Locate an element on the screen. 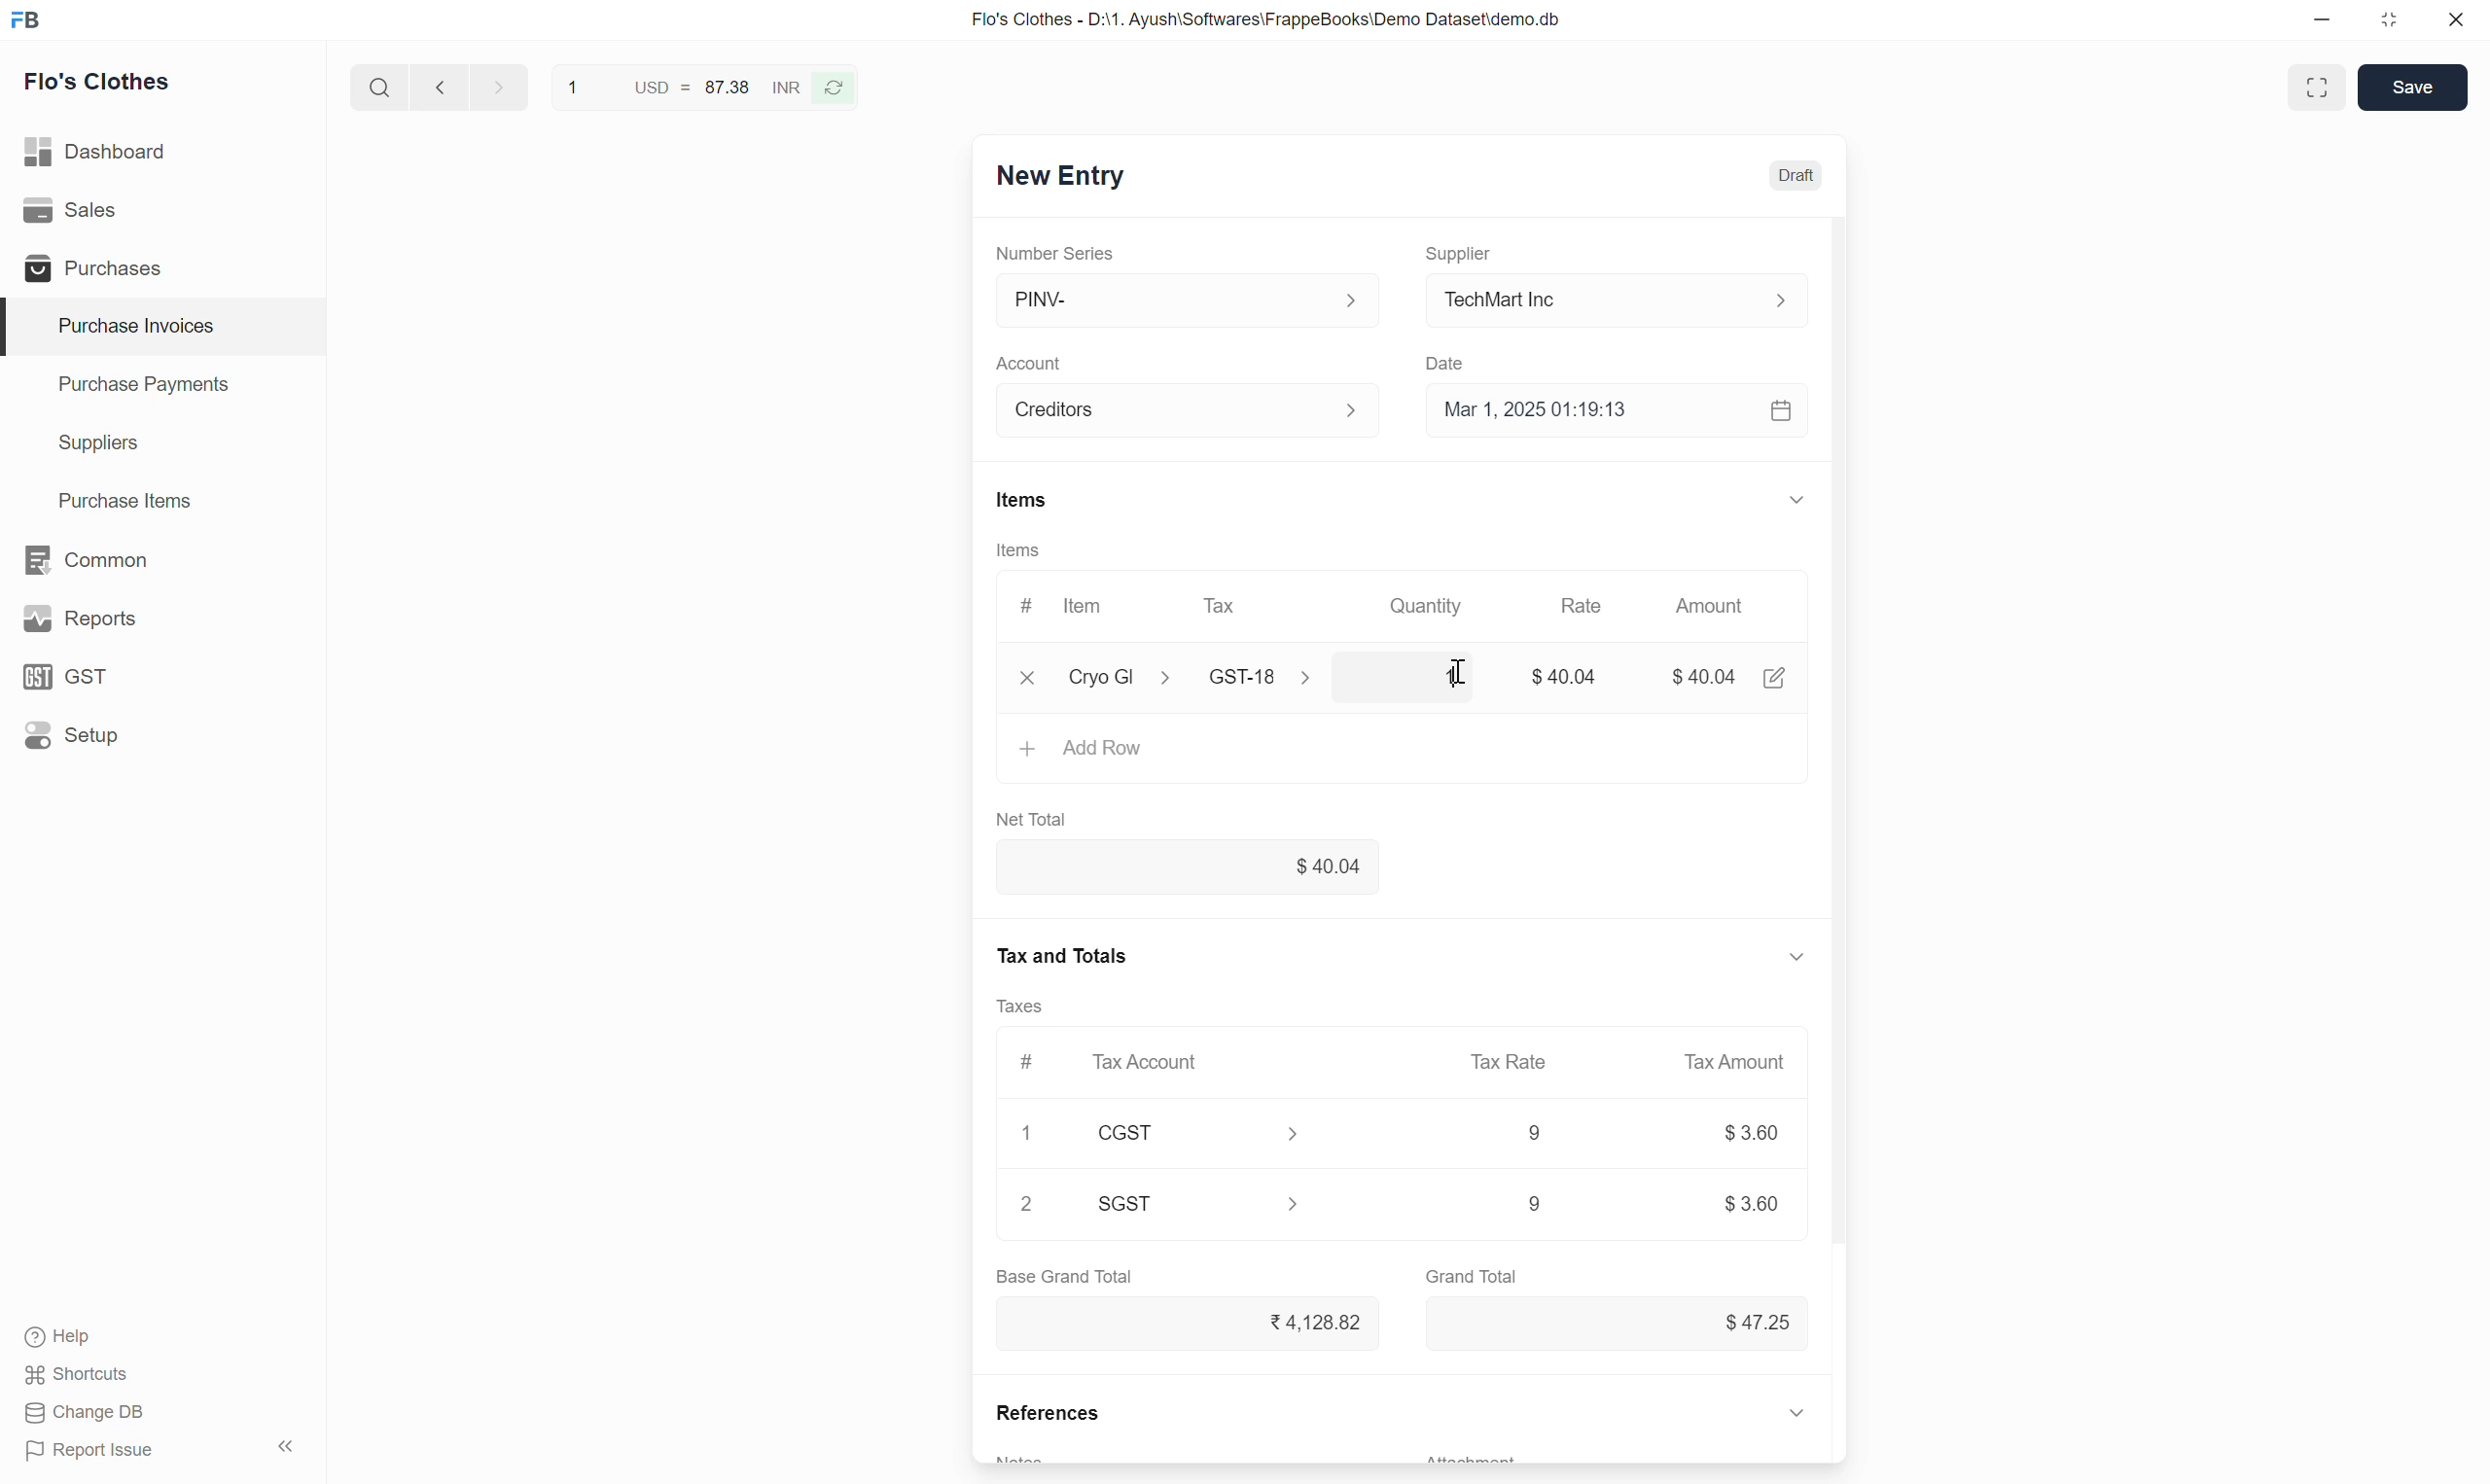 This screenshot has height=1484, width=2490. 1 USD = 87.38 INR is located at coordinates (680, 84).